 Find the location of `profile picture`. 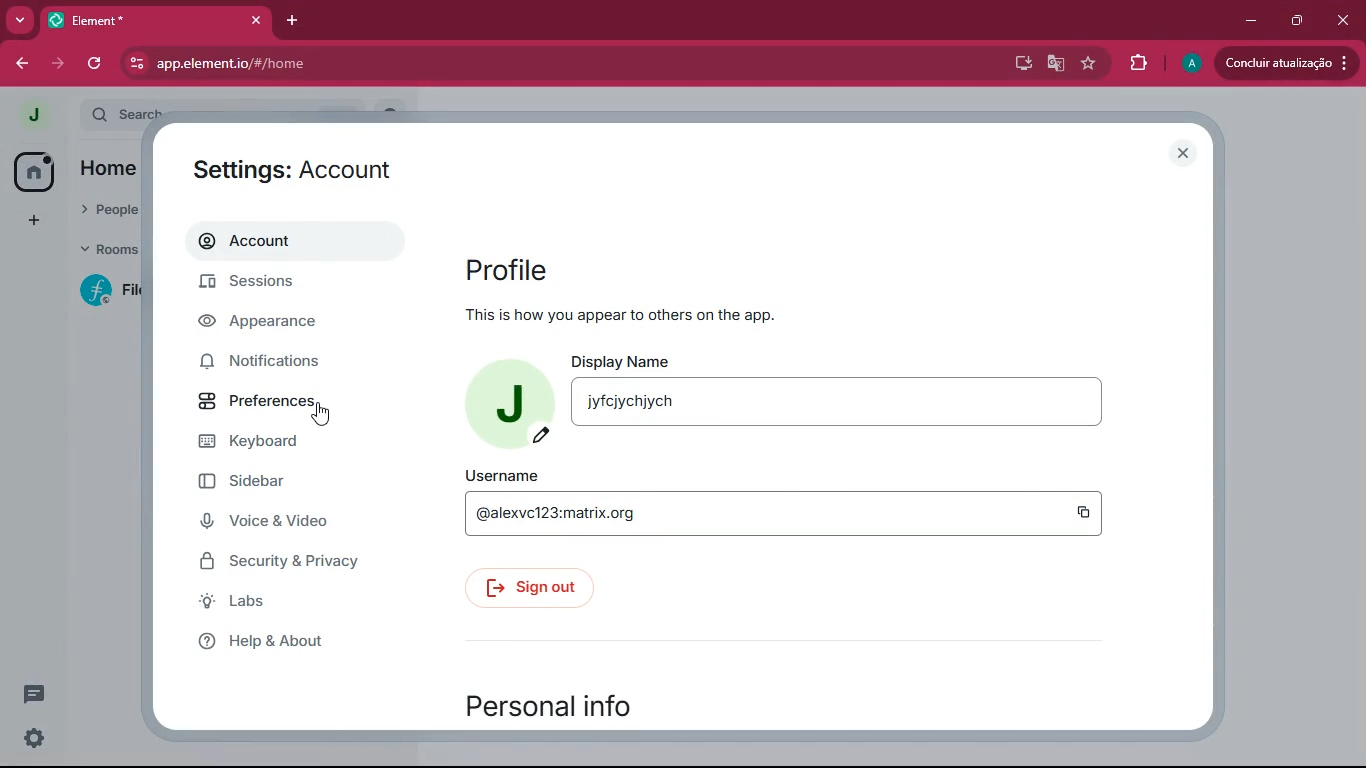

profile picture is located at coordinates (509, 404).